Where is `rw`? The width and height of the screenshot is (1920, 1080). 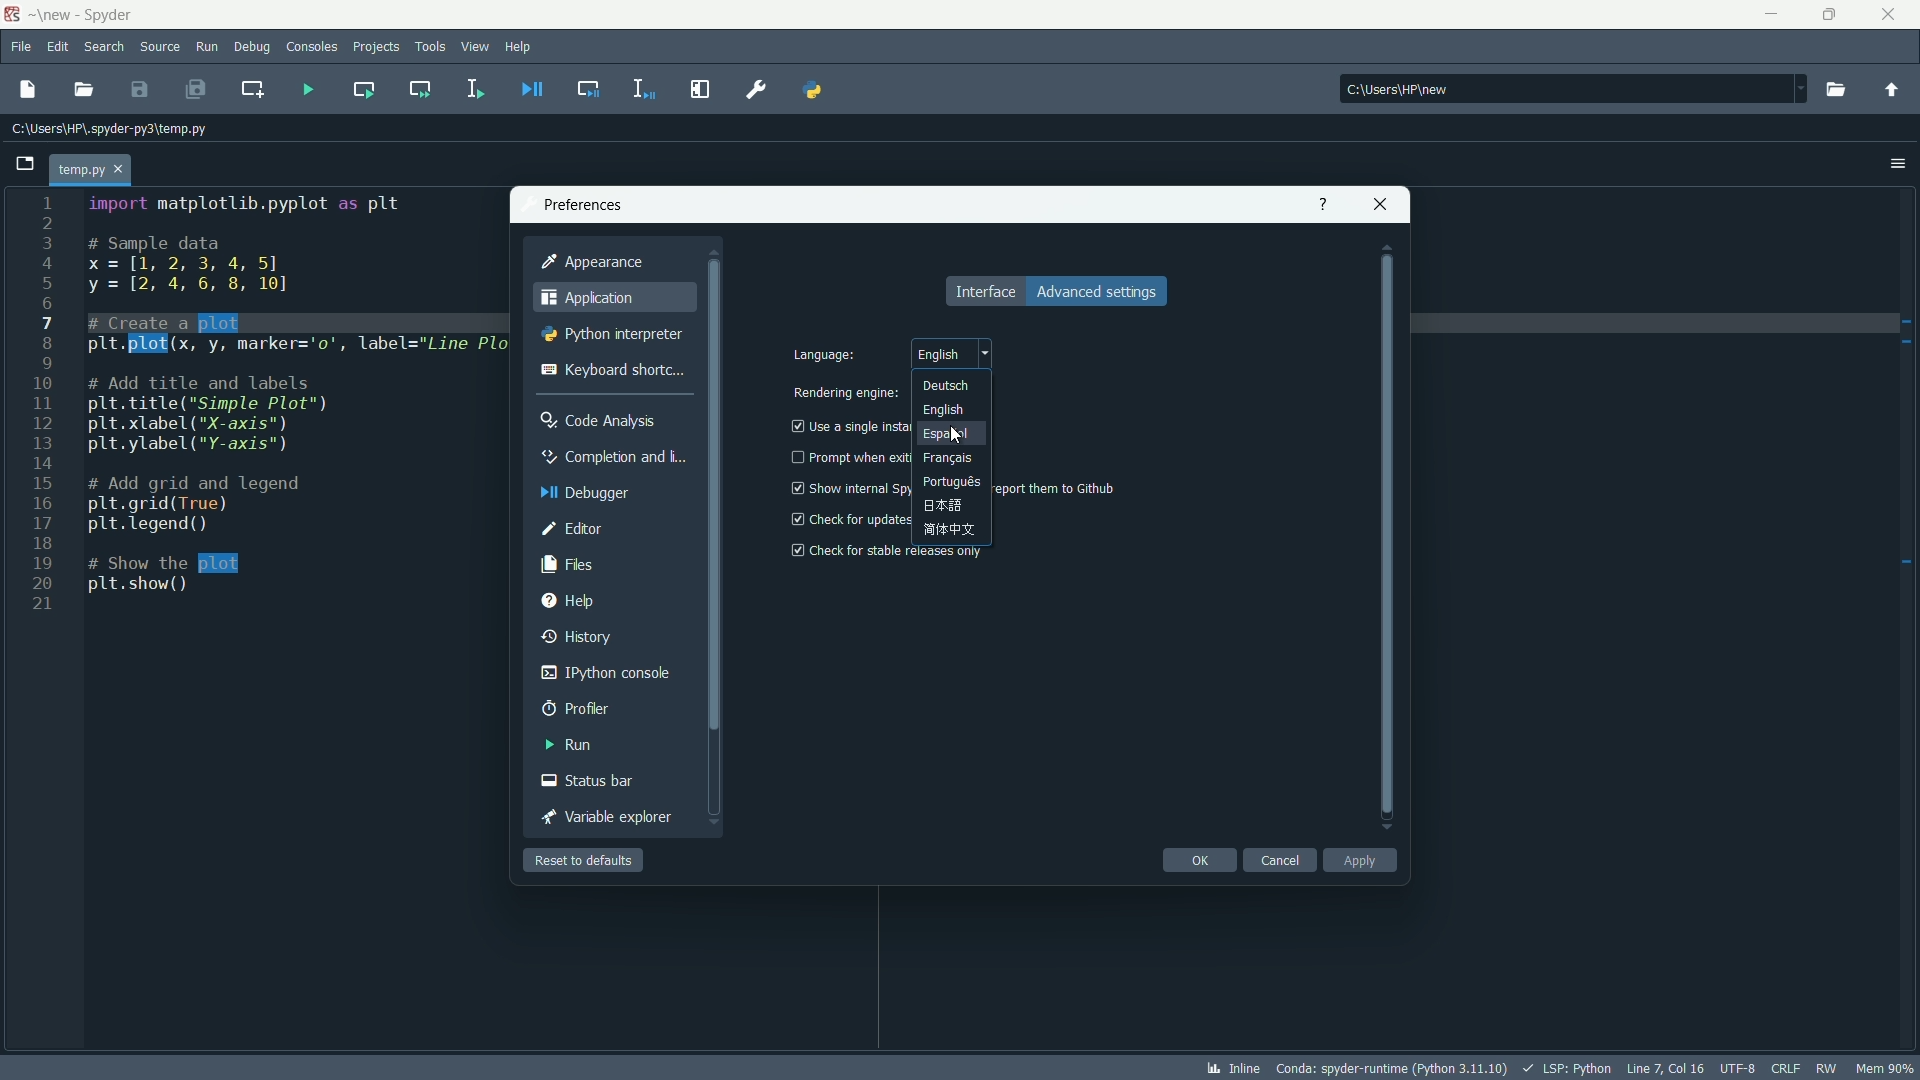 rw is located at coordinates (1826, 1066).